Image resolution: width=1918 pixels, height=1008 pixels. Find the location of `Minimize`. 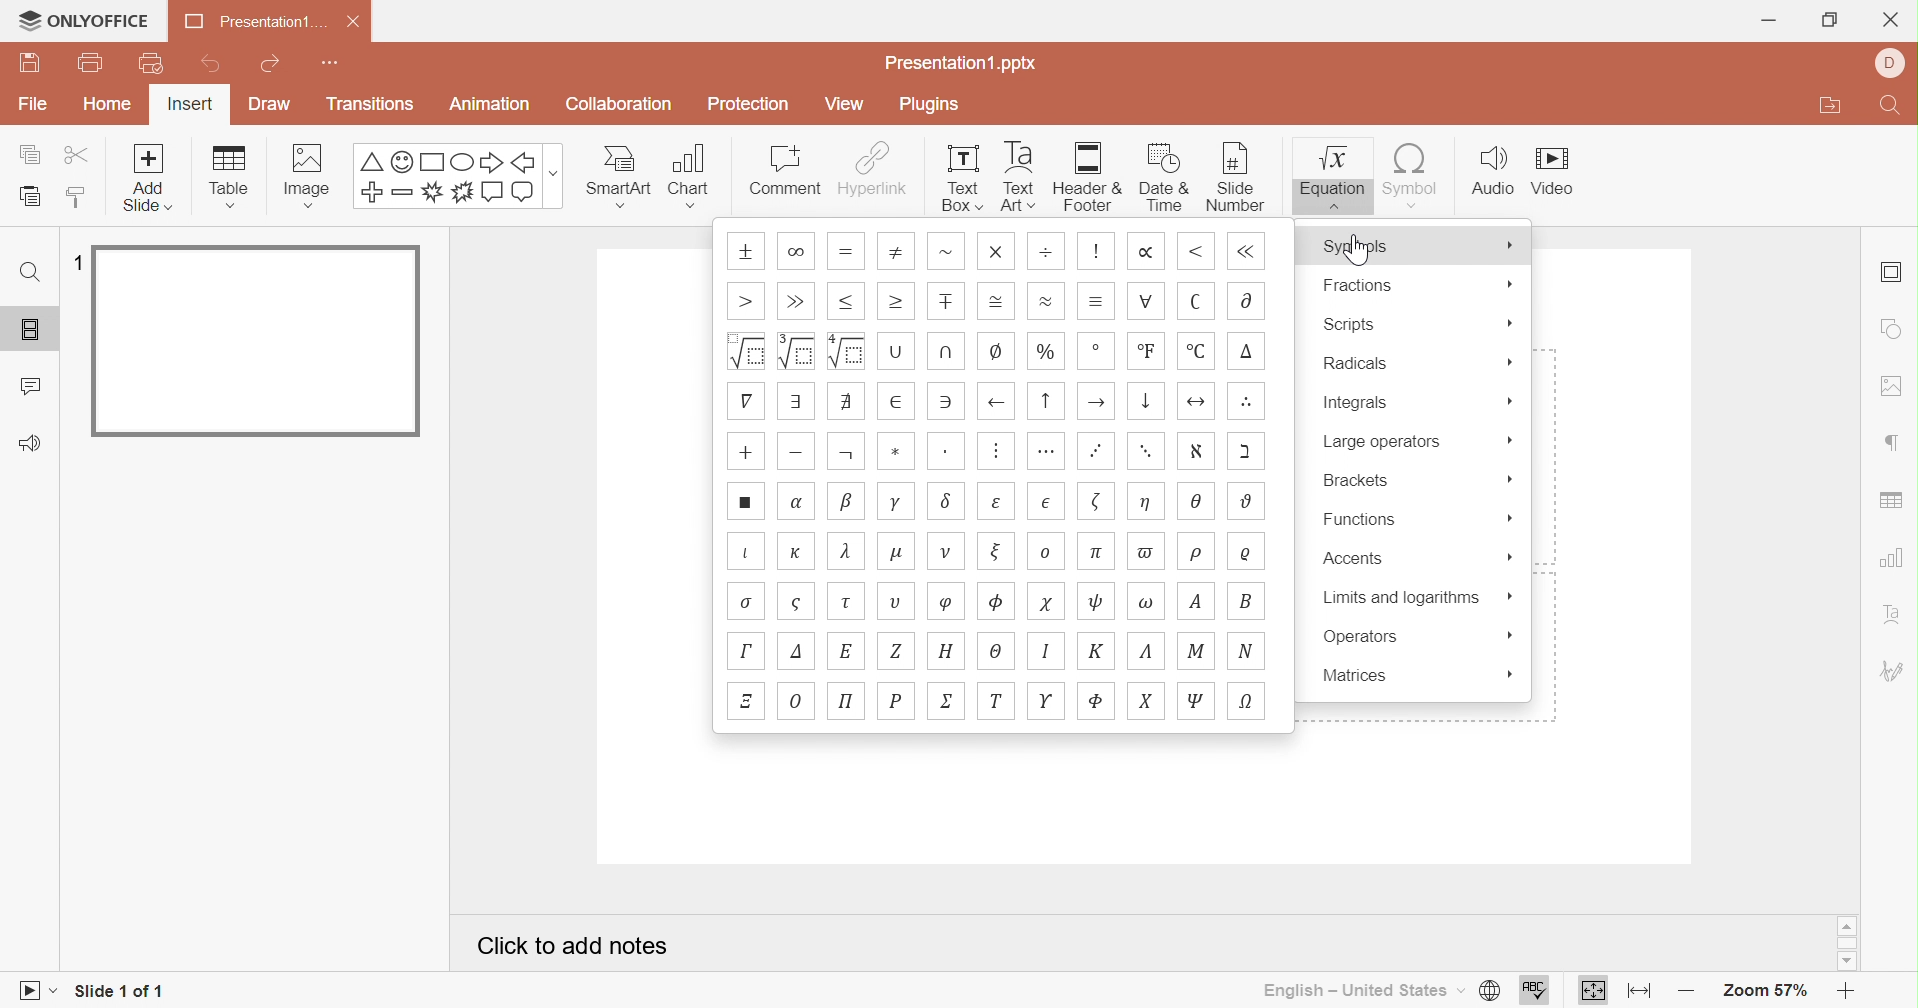

Minimize is located at coordinates (1770, 18).